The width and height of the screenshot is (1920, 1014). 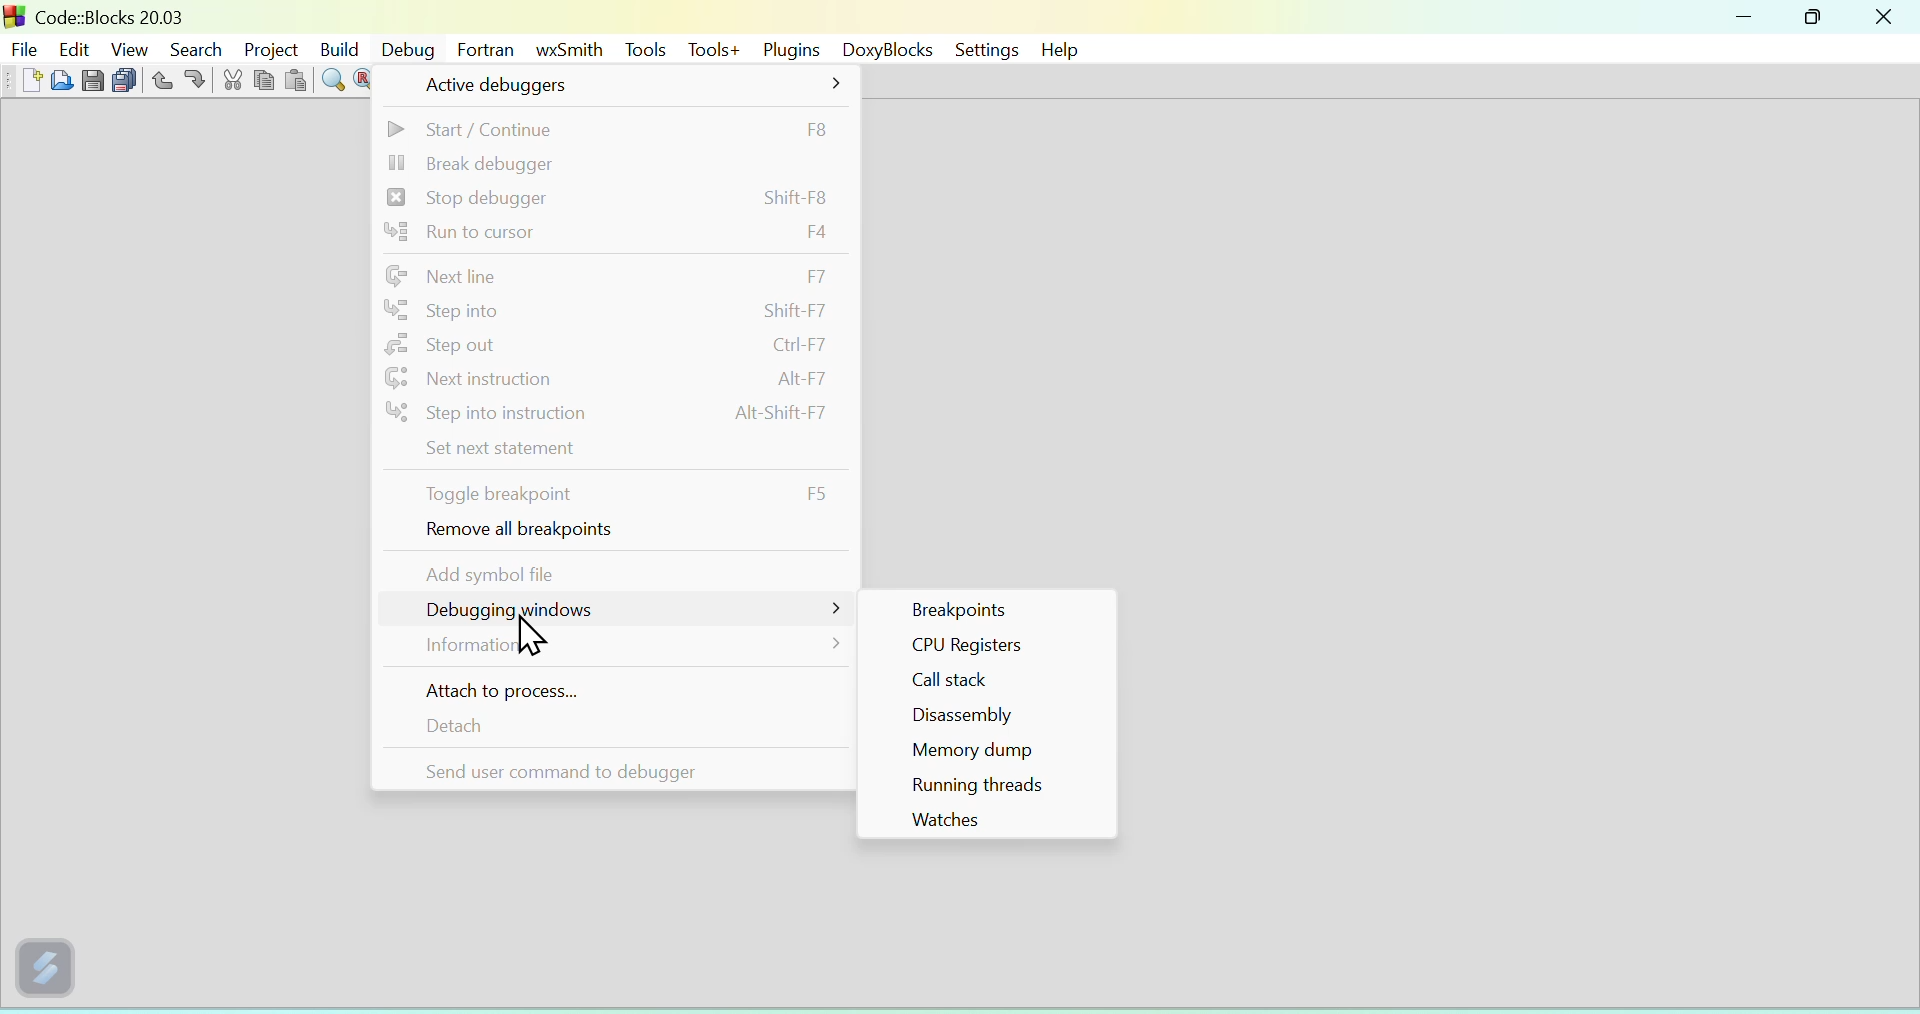 I want to click on Fortran, so click(x=485, y=47).